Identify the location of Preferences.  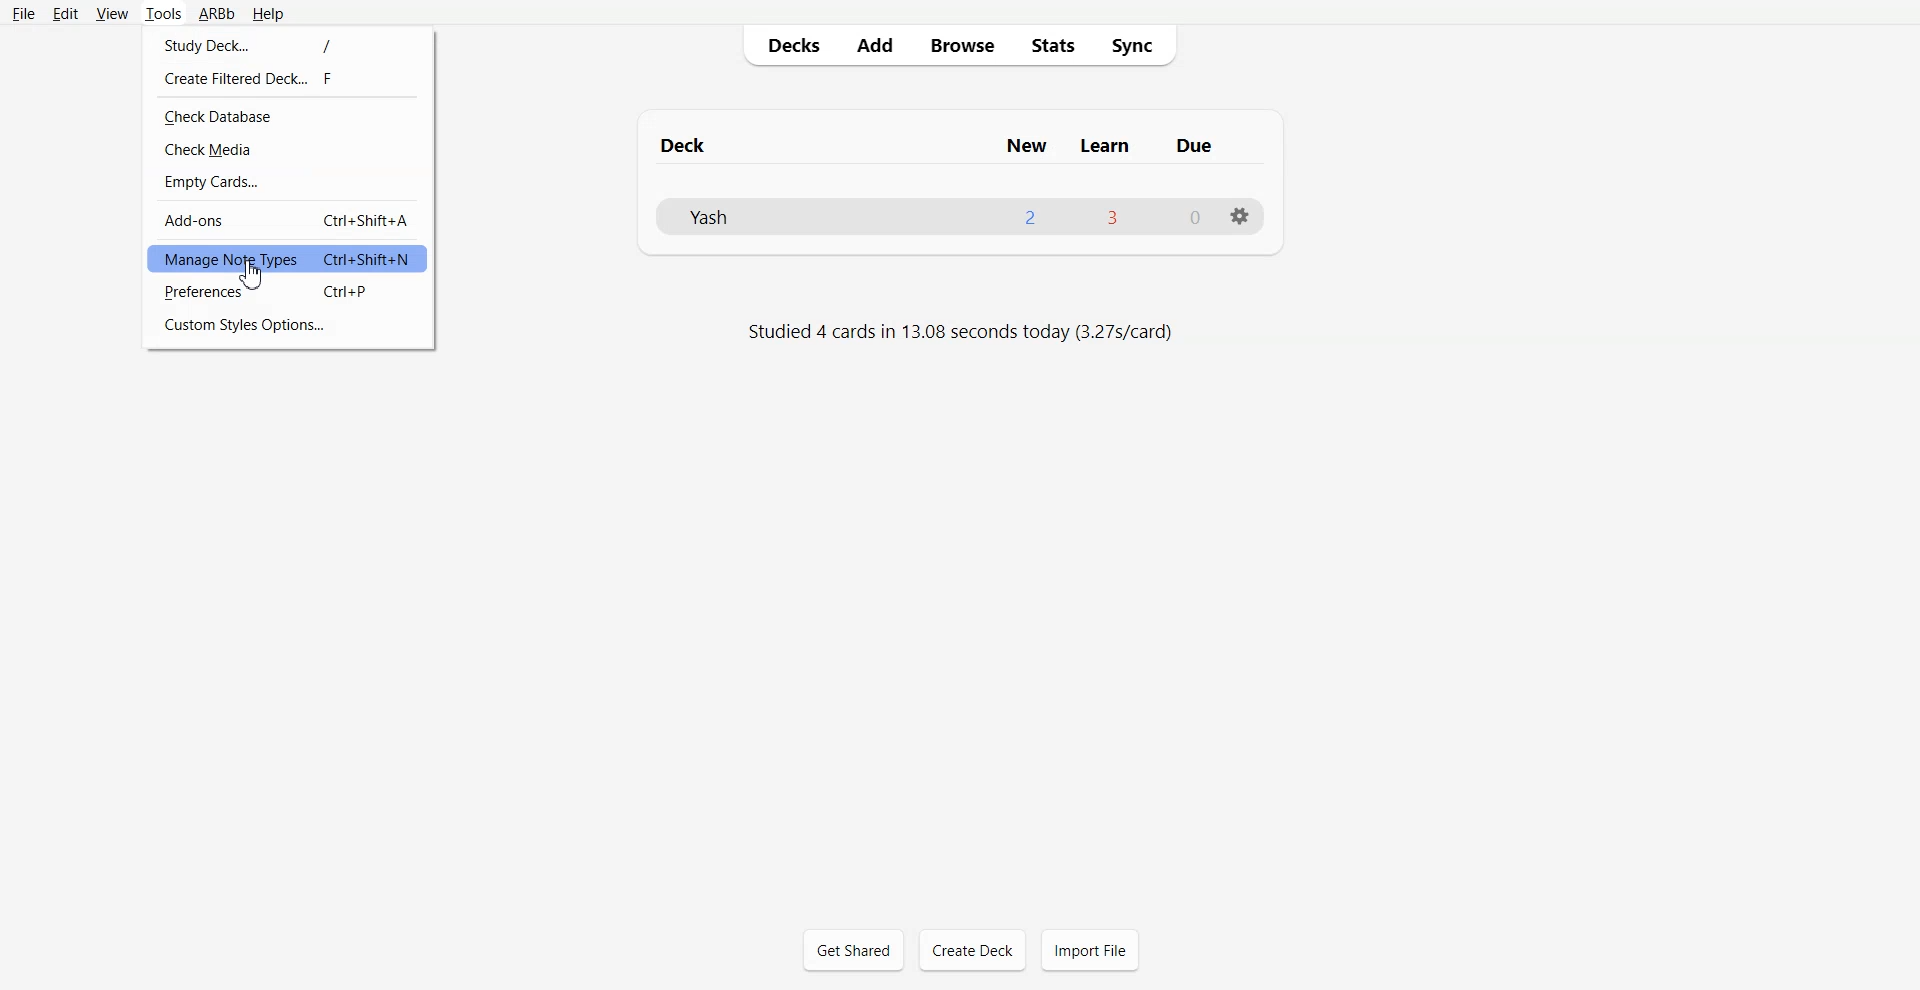
(288, 292).